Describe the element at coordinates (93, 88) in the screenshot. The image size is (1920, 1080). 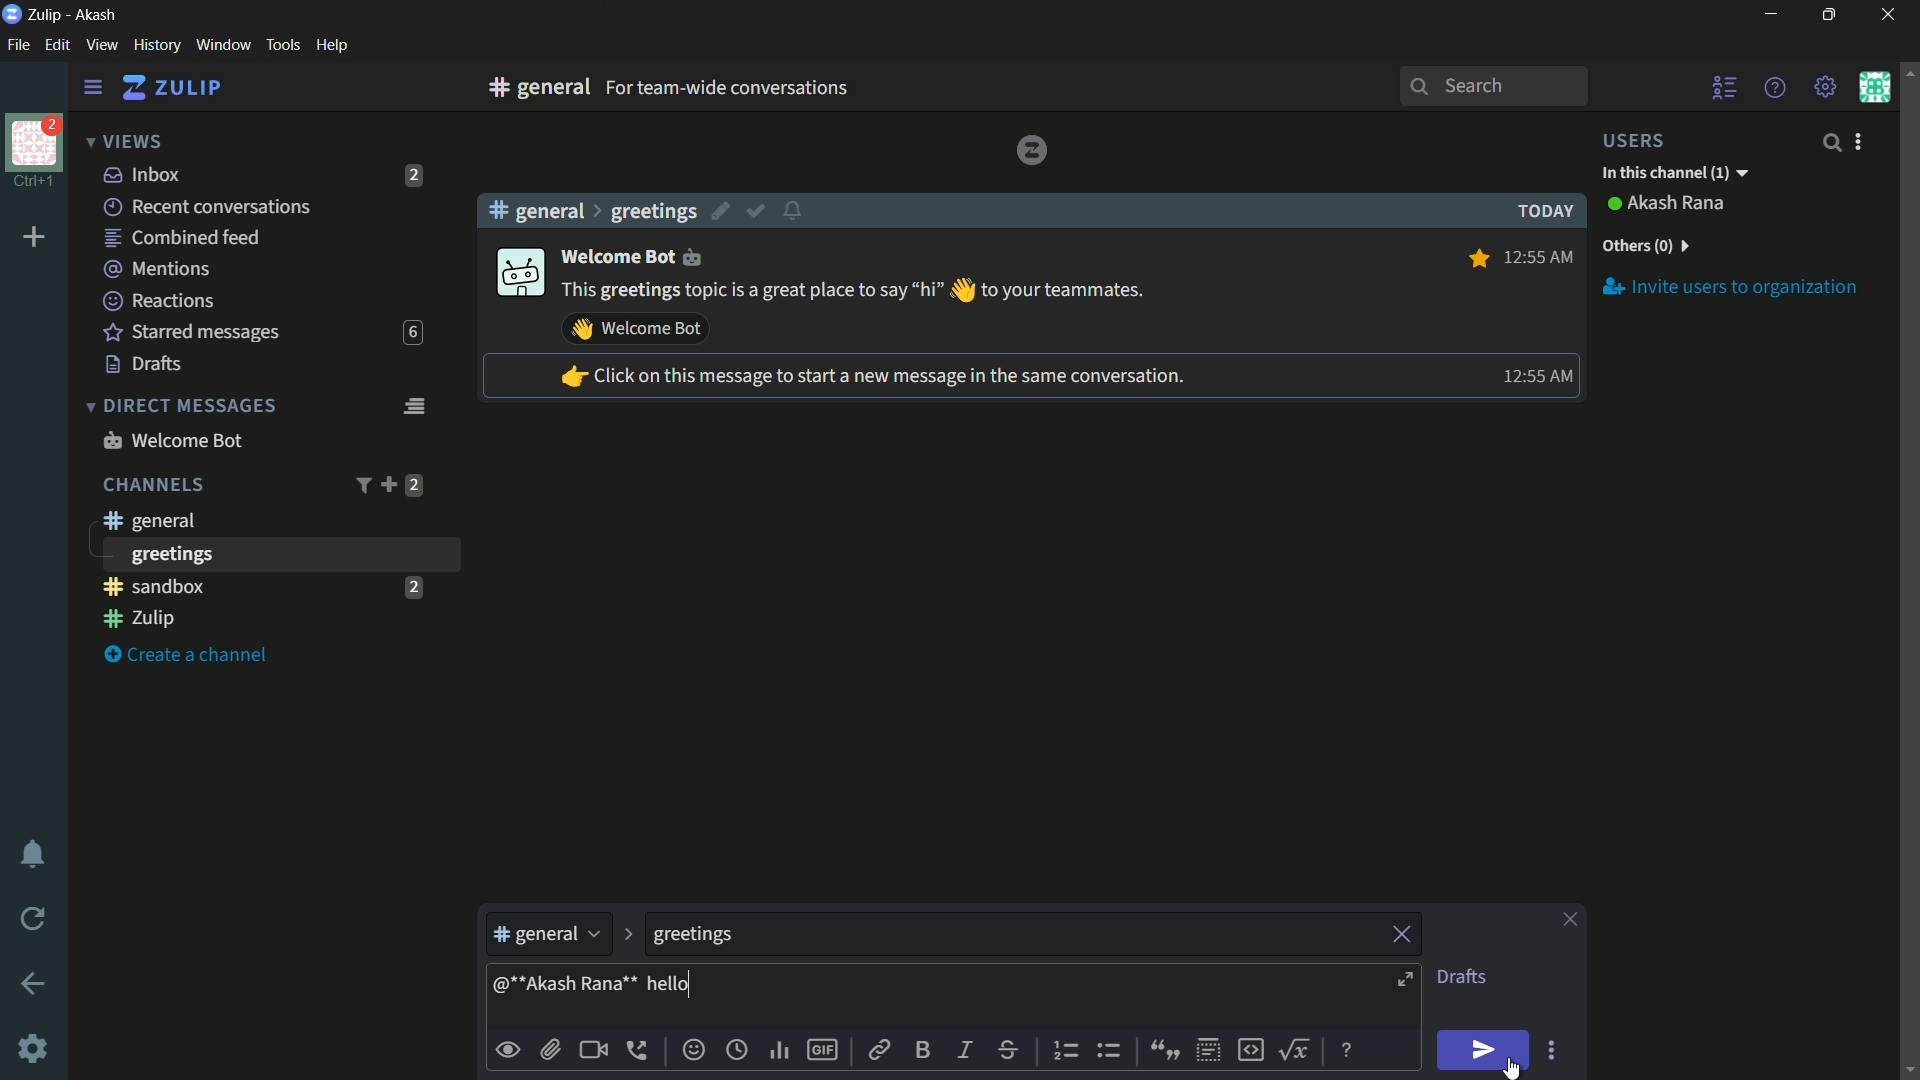
I see `settings` at that location.